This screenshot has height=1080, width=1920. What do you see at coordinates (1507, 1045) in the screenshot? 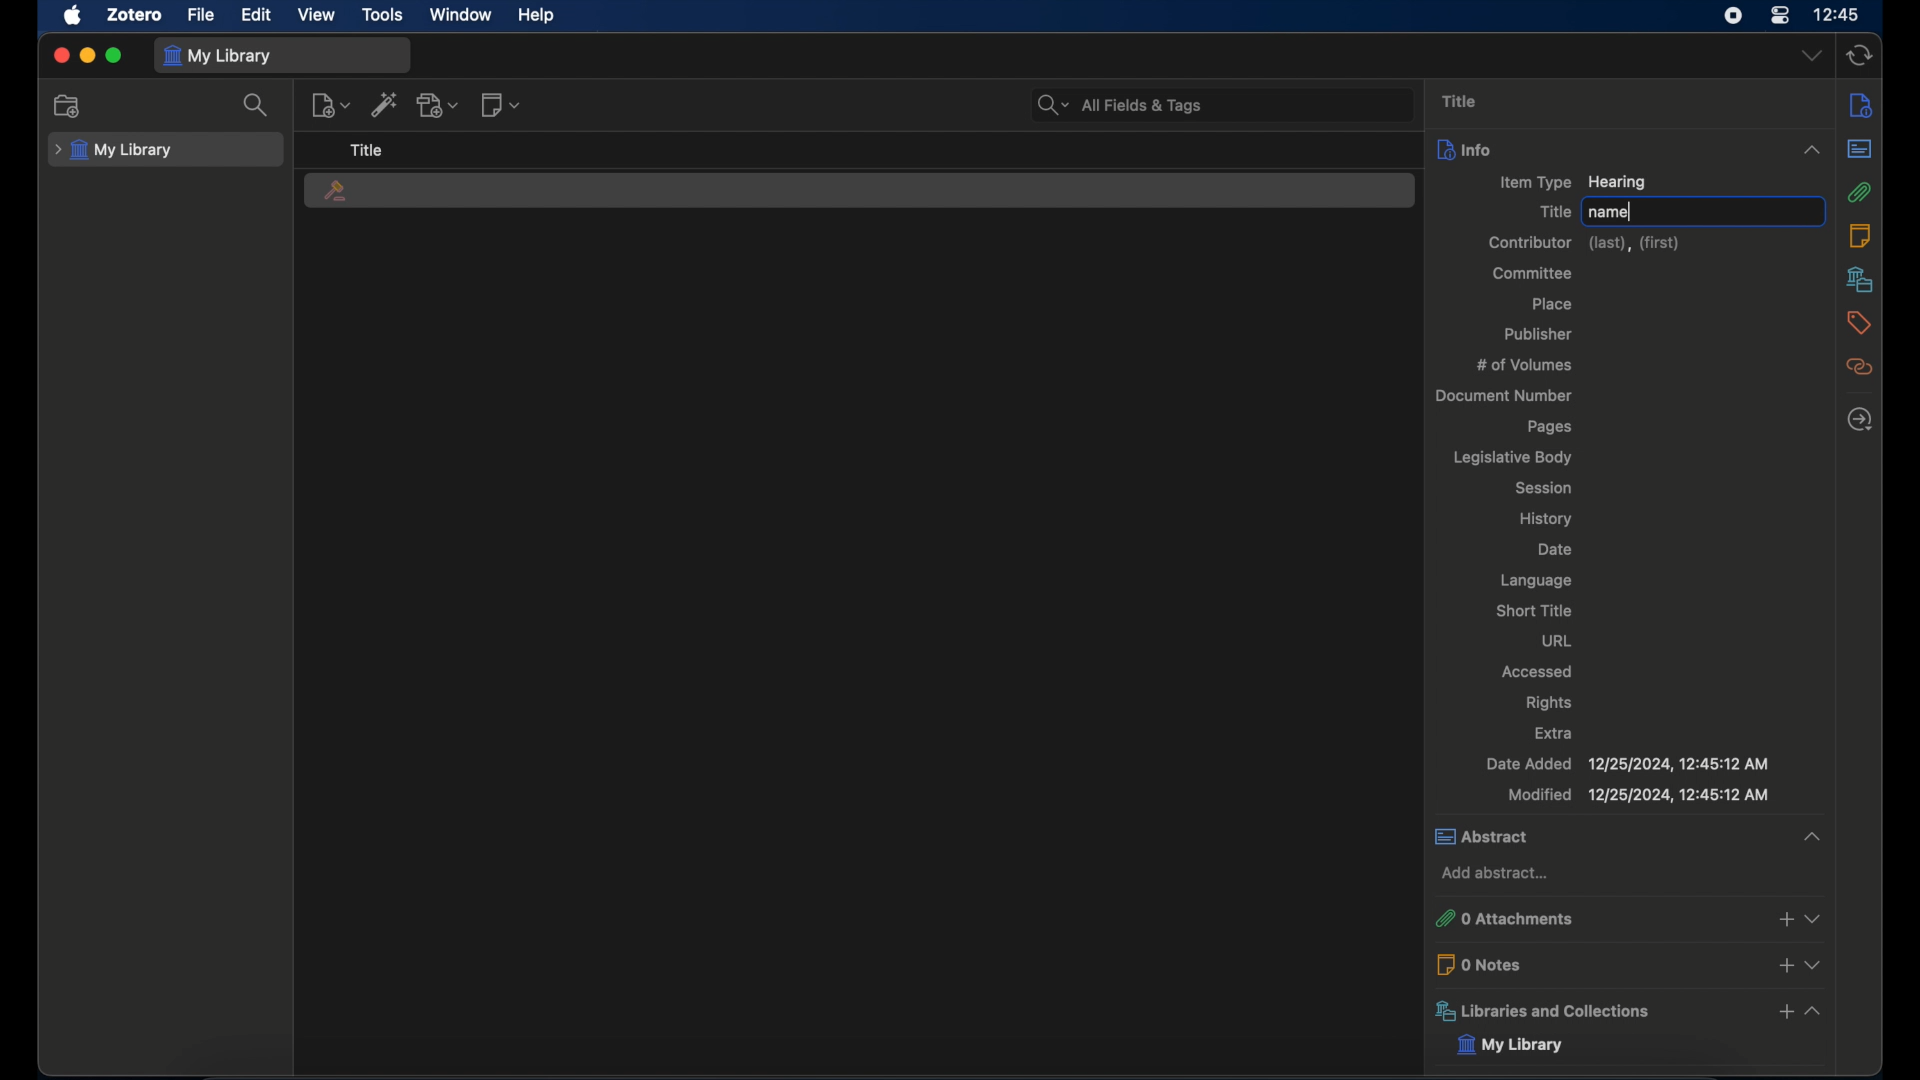
I see `my library` at bounding box center [1507, 1045].